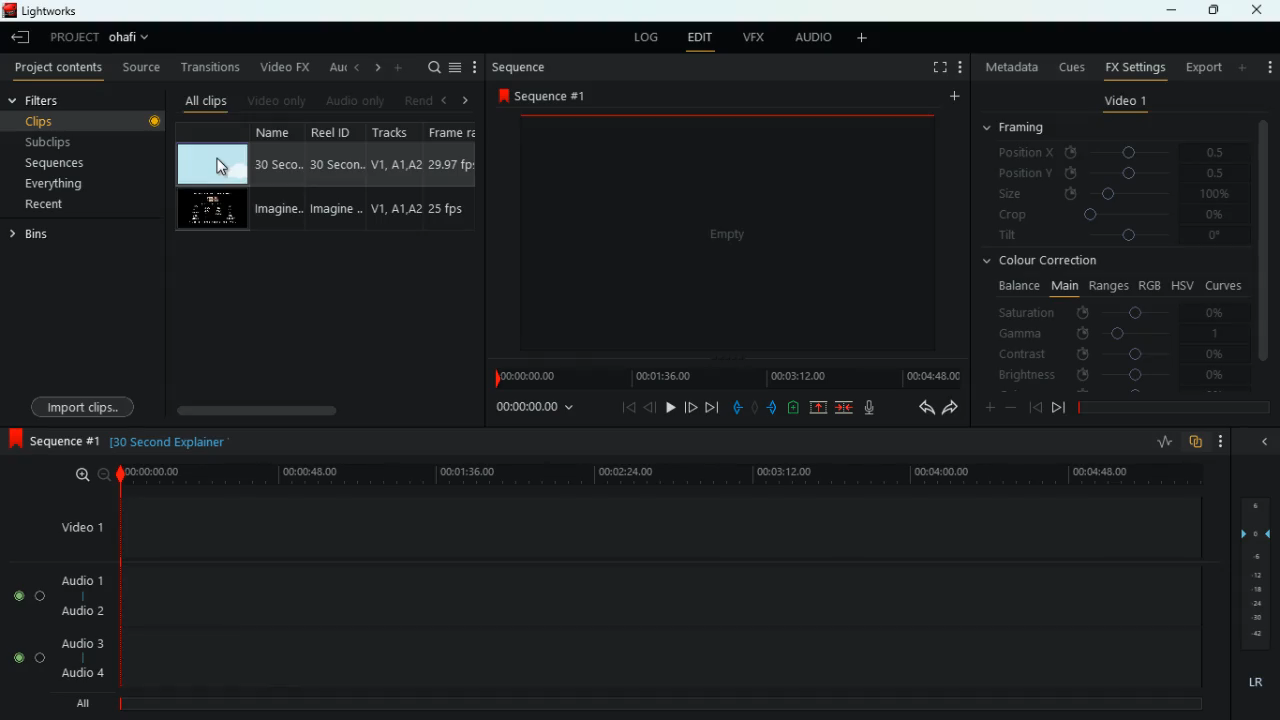 This screenshot has width=1280, height=720. I want to click on log, so click(642, 40).